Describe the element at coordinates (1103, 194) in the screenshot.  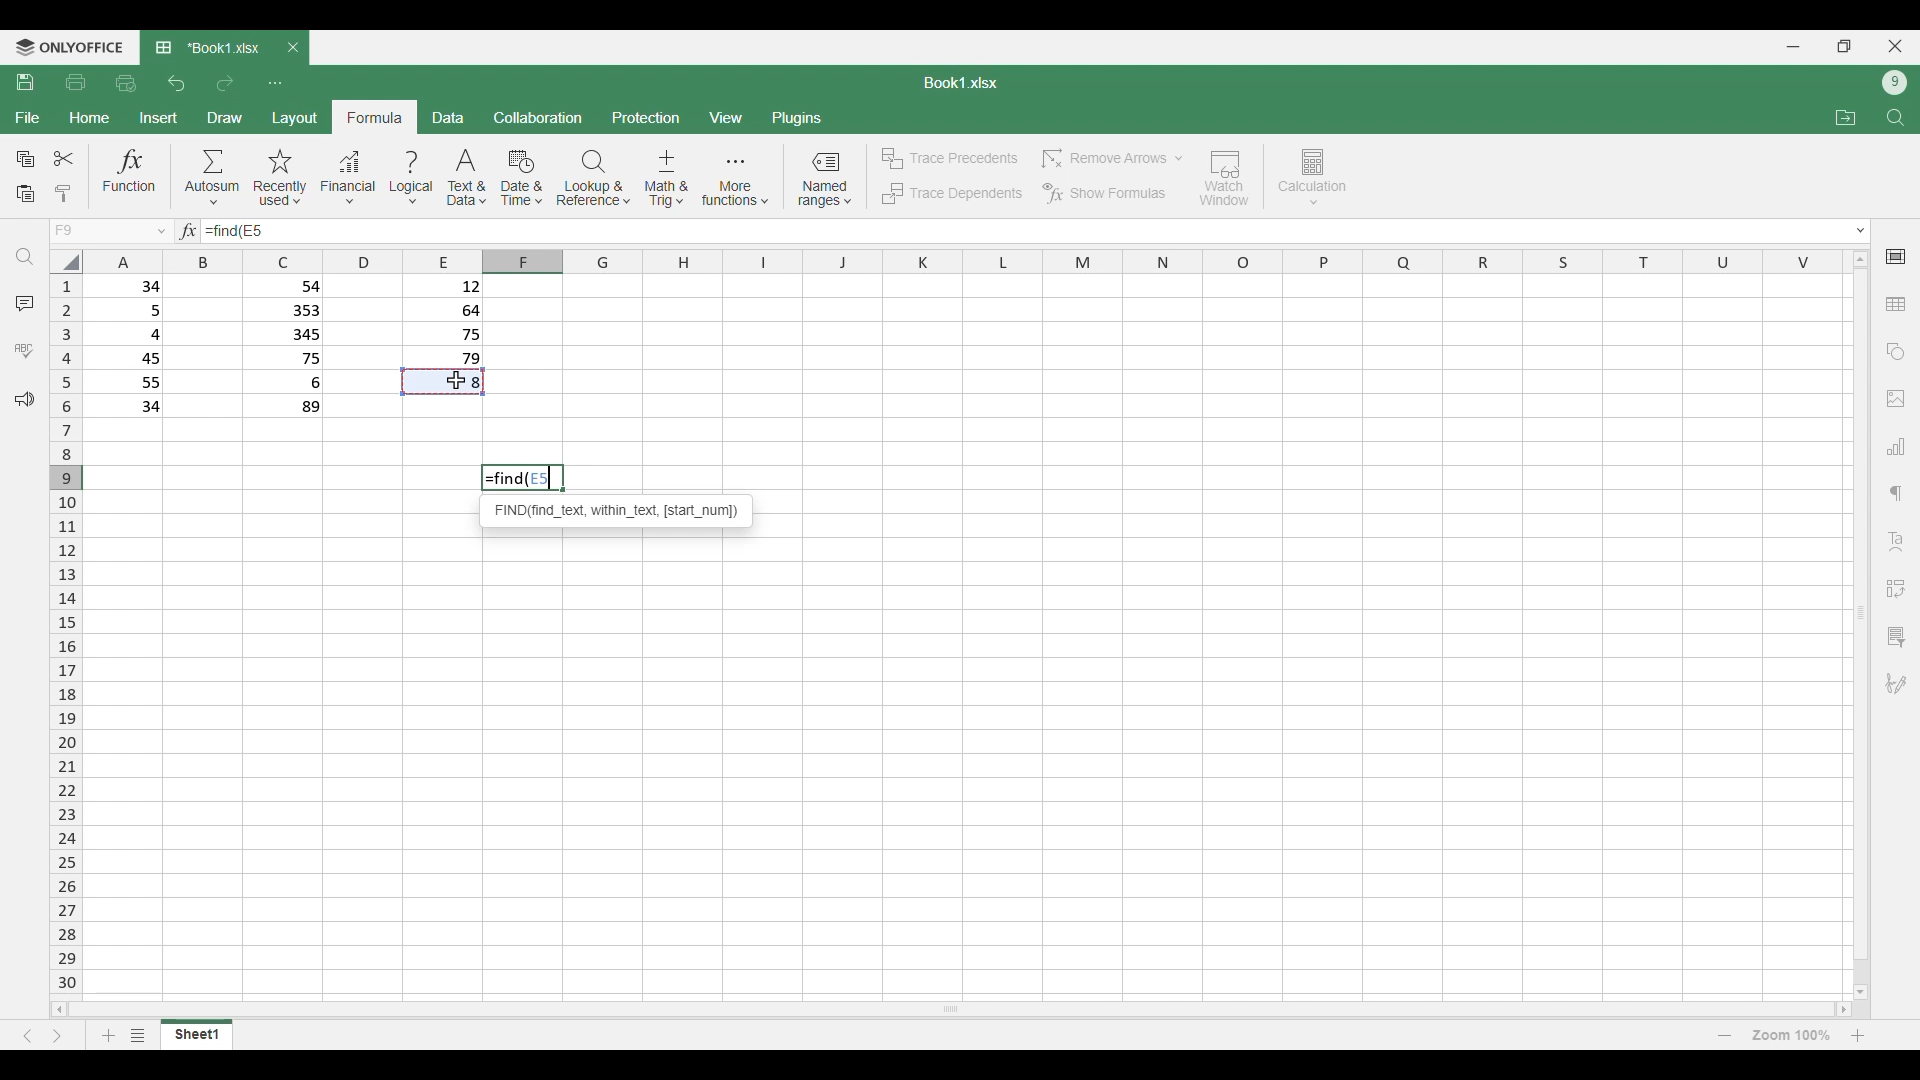
I see `Show formulas` at that location.